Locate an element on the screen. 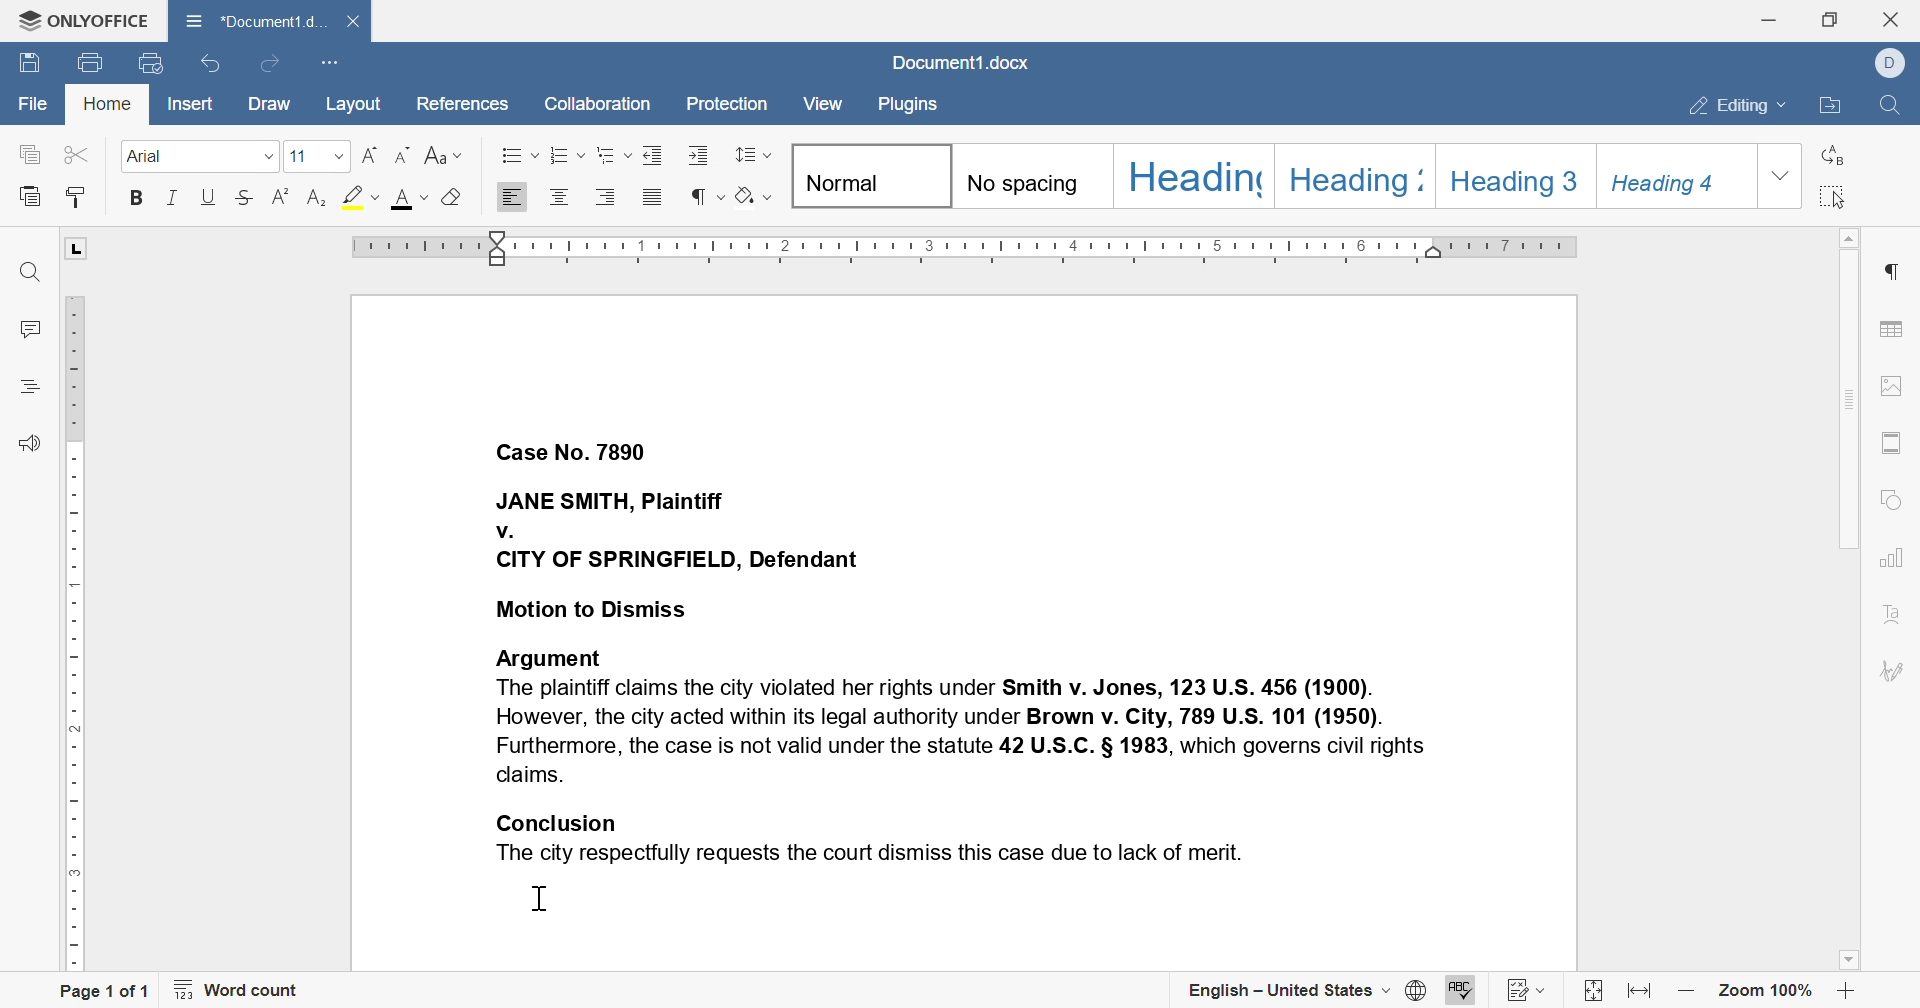 Image resolution: width=1920 pixels, height=1008 pixels. close is located at coordinates (355, 22).